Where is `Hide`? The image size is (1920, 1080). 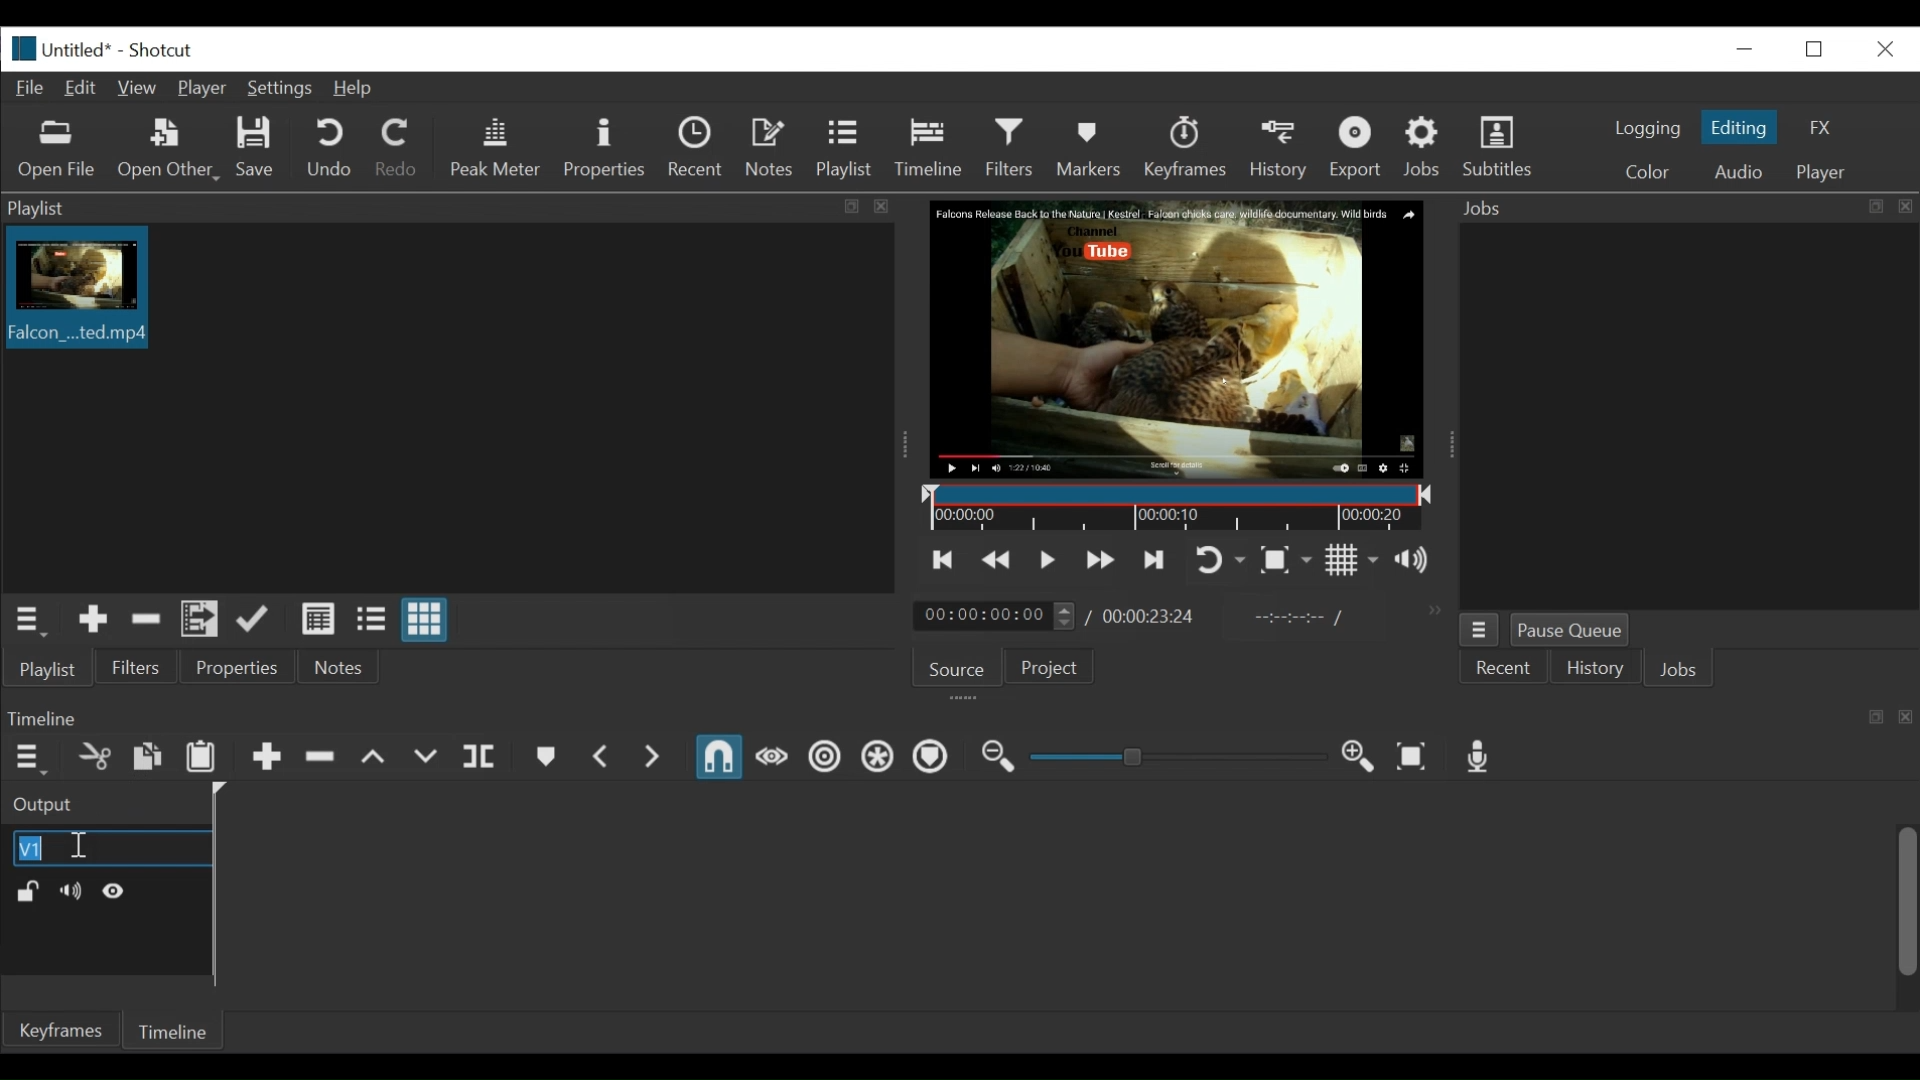
Hide is located at coordinates (116, 890).